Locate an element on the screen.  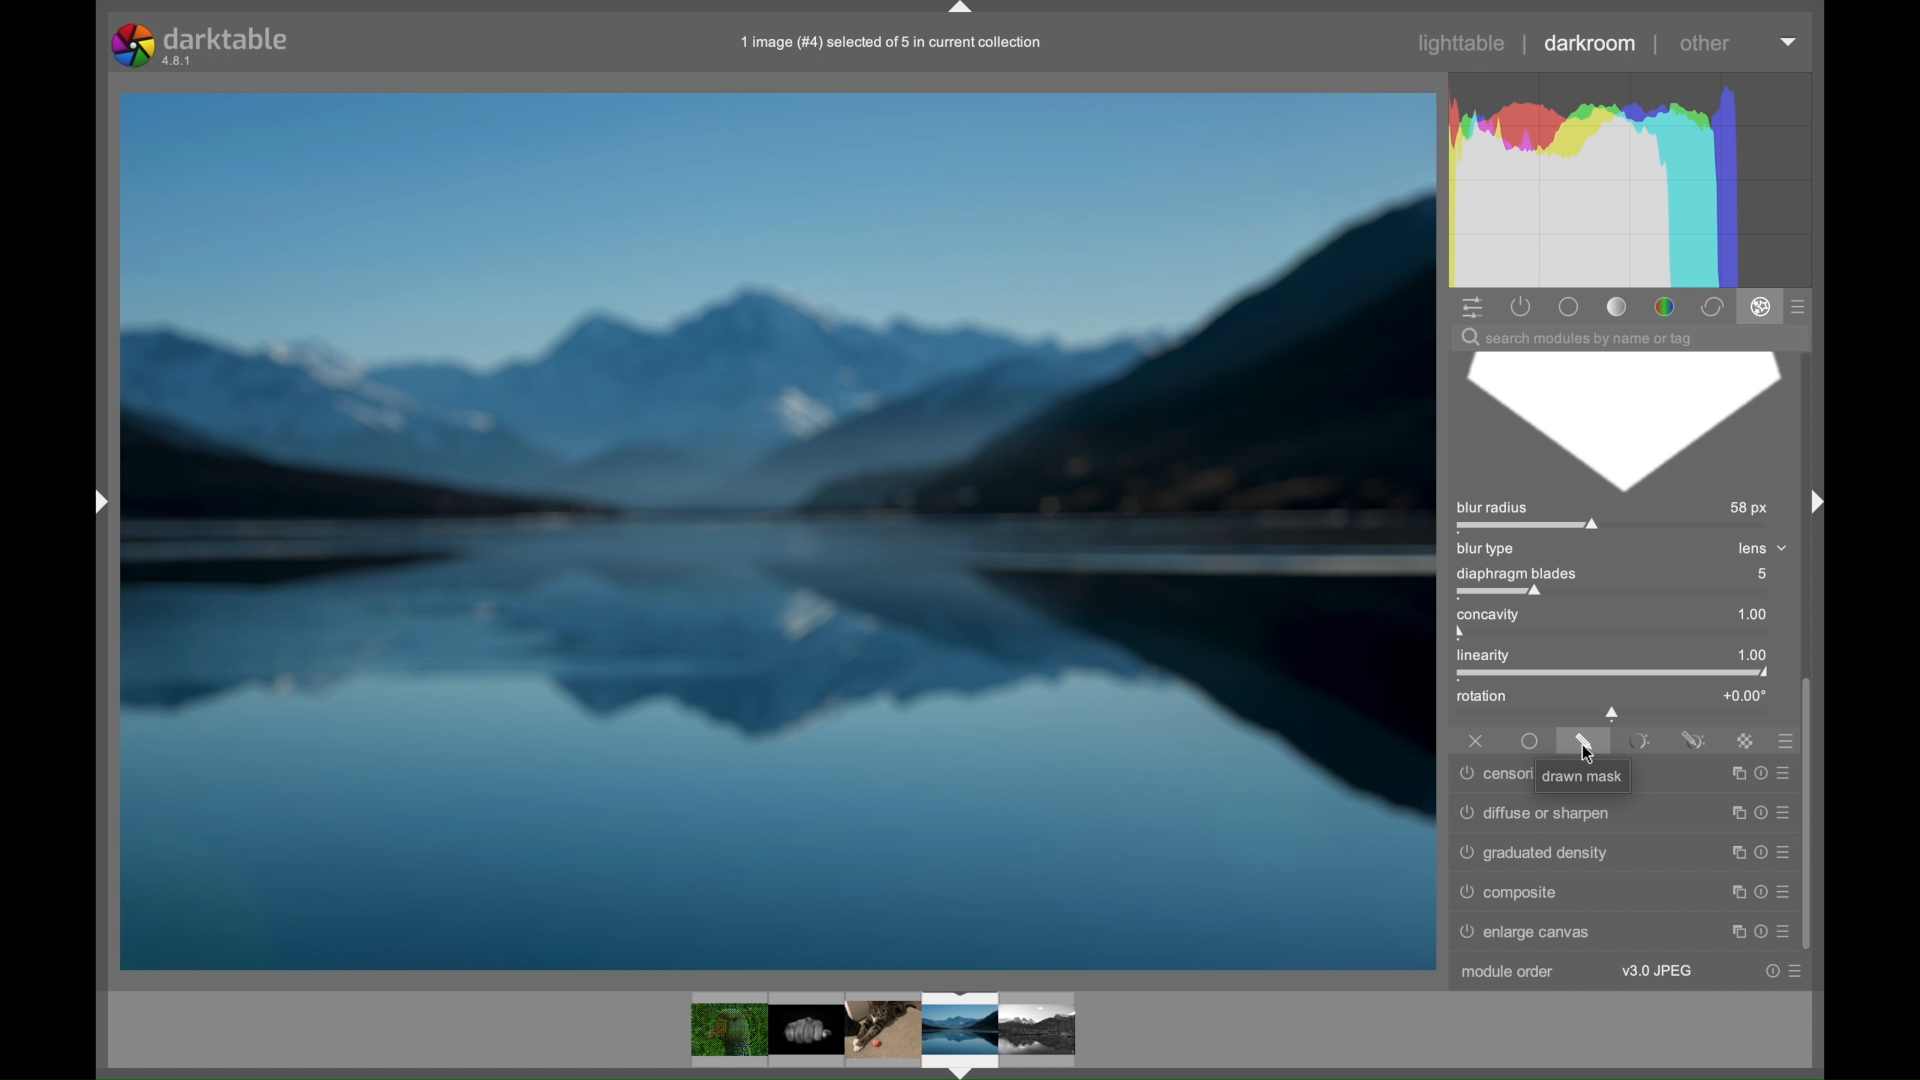
uniformly is located at coordinates (1531, 742).